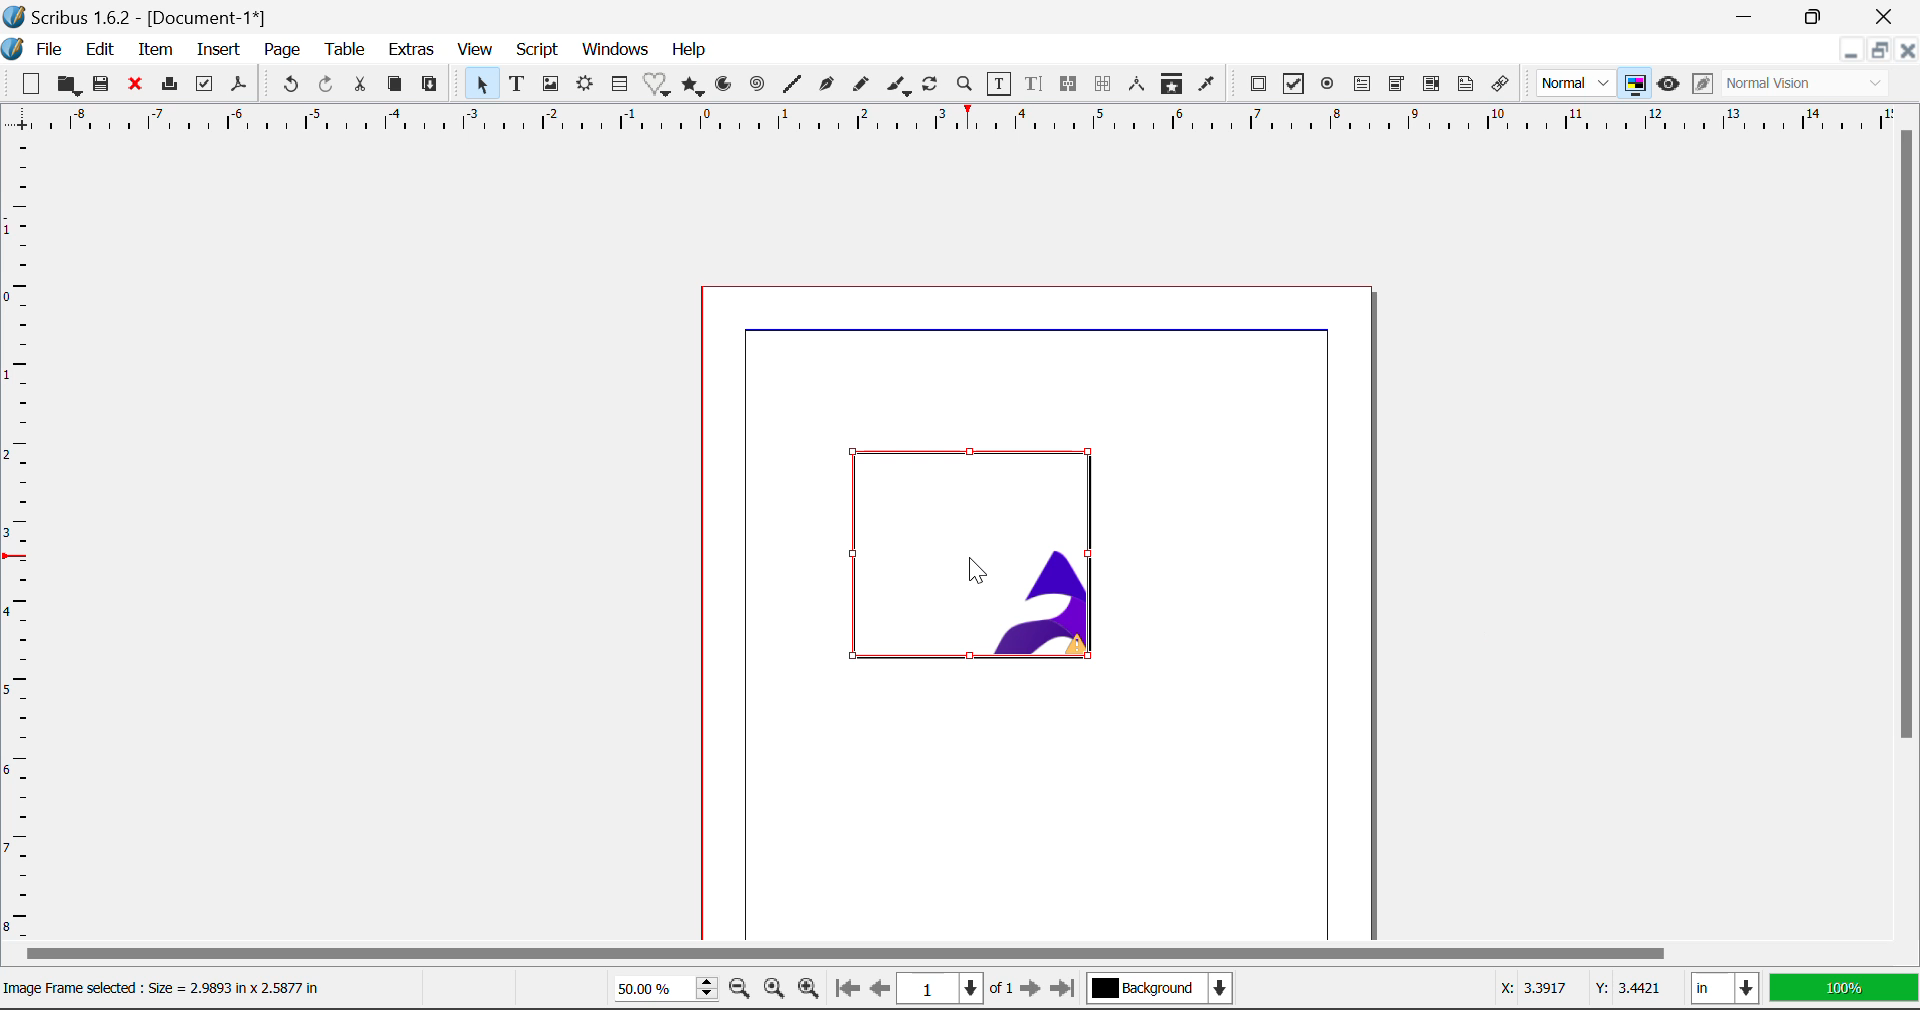  What do you see at coordinates (688, 52) in the screenshot?
I see `Help` at bounding box center [688, 52].